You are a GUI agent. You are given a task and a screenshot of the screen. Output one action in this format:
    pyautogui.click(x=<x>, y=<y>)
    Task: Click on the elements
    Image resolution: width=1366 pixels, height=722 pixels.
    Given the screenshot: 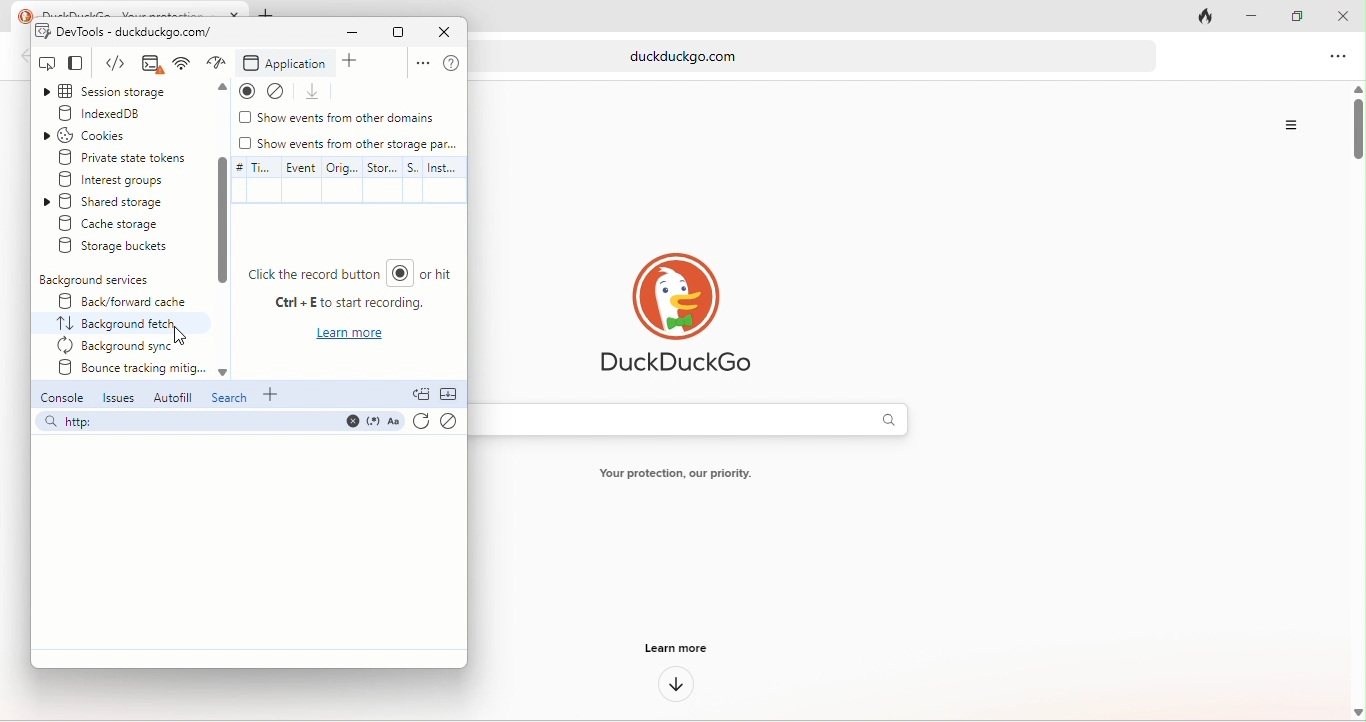 What is the action you would take?
    pyautogui.click(x=148, y=65)
    